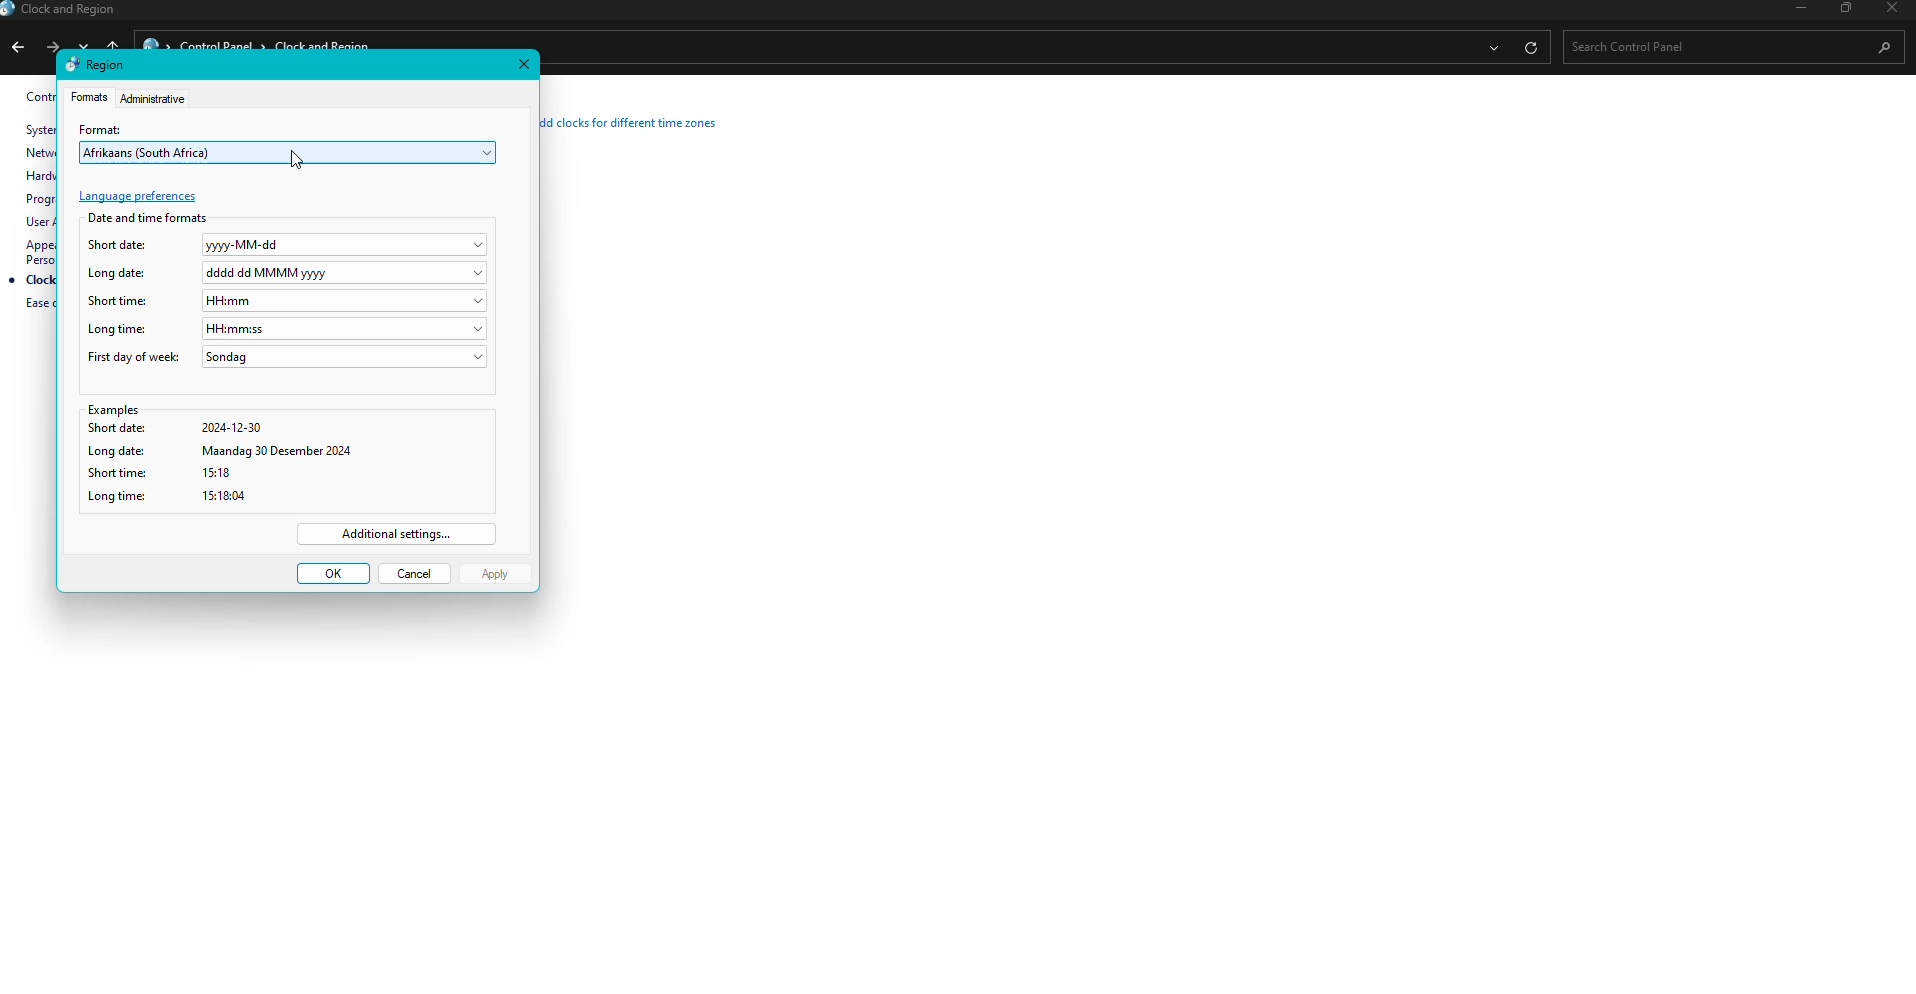 This screenshot has height=994, width=1916. I want to click on Restore, so click(1842, 9).